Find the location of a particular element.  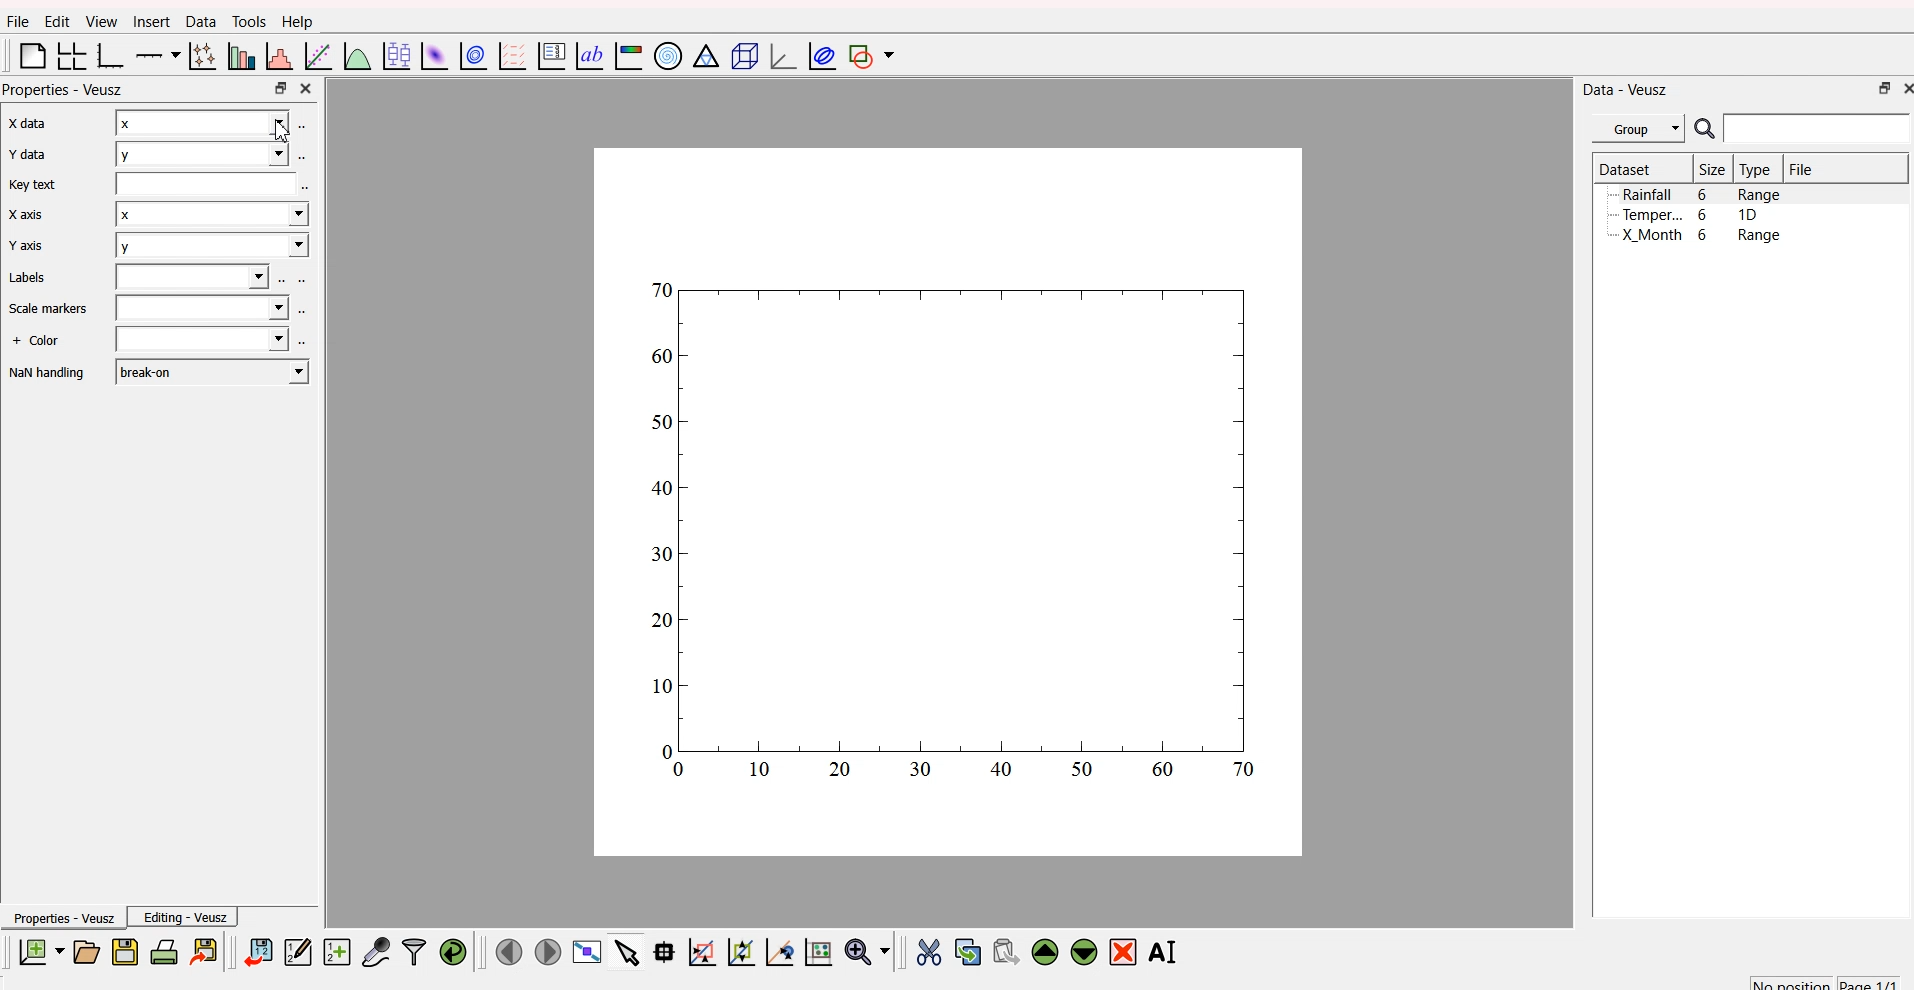

search bar is located at coordinates (1821, 131).